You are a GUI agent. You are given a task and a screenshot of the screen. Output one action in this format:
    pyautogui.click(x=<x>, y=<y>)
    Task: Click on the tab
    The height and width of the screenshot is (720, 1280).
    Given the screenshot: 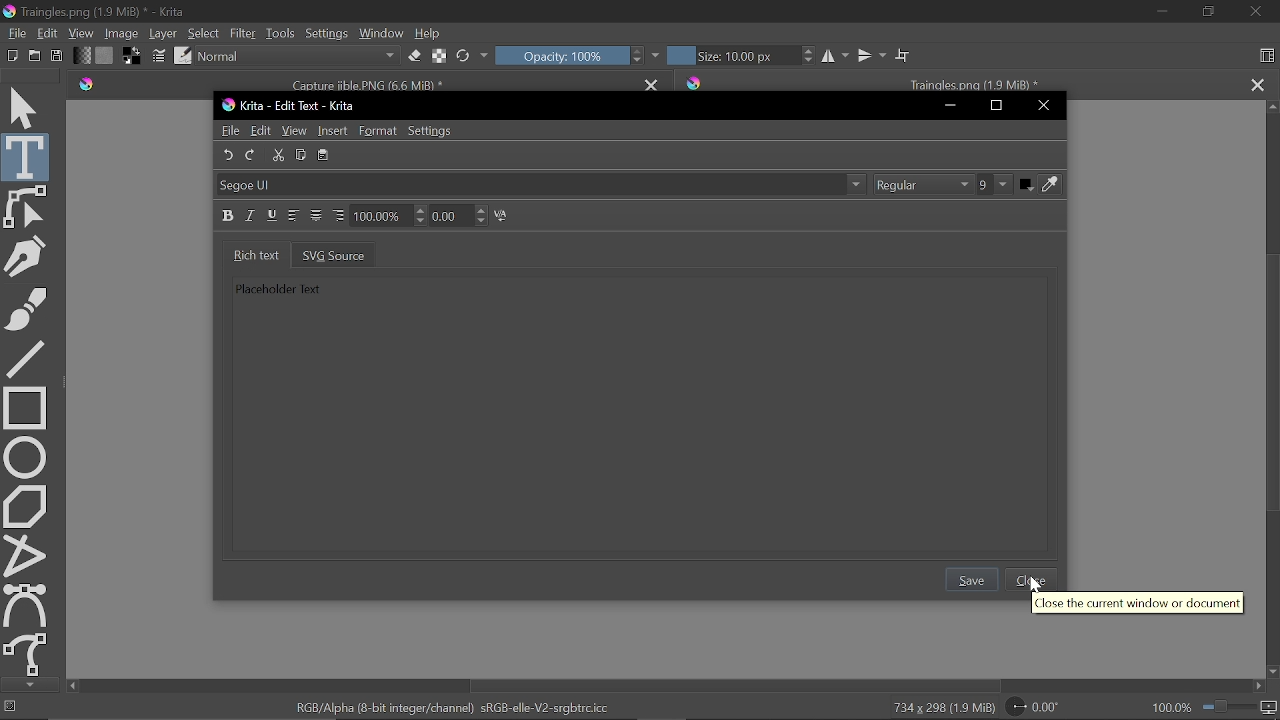 What is the action you would take?
    pyautogui.click(x=958, y=80)
    